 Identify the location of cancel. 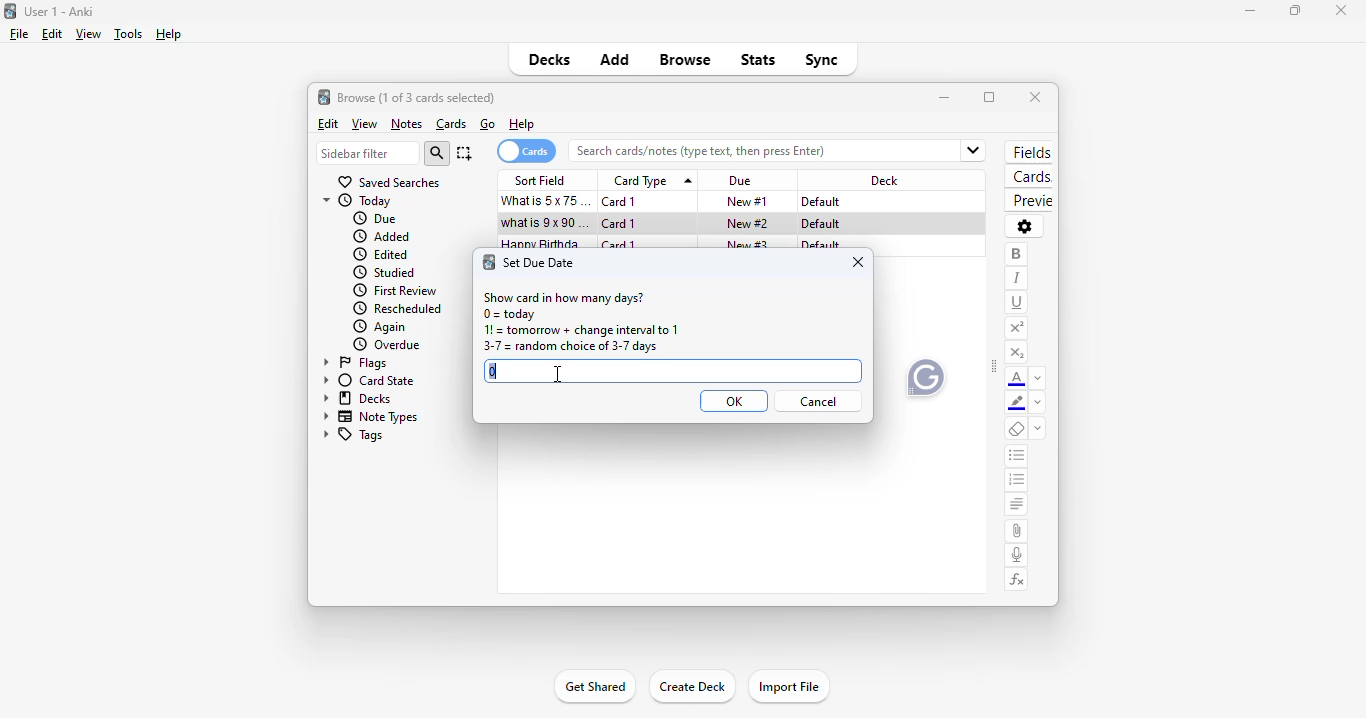
(821, 403).